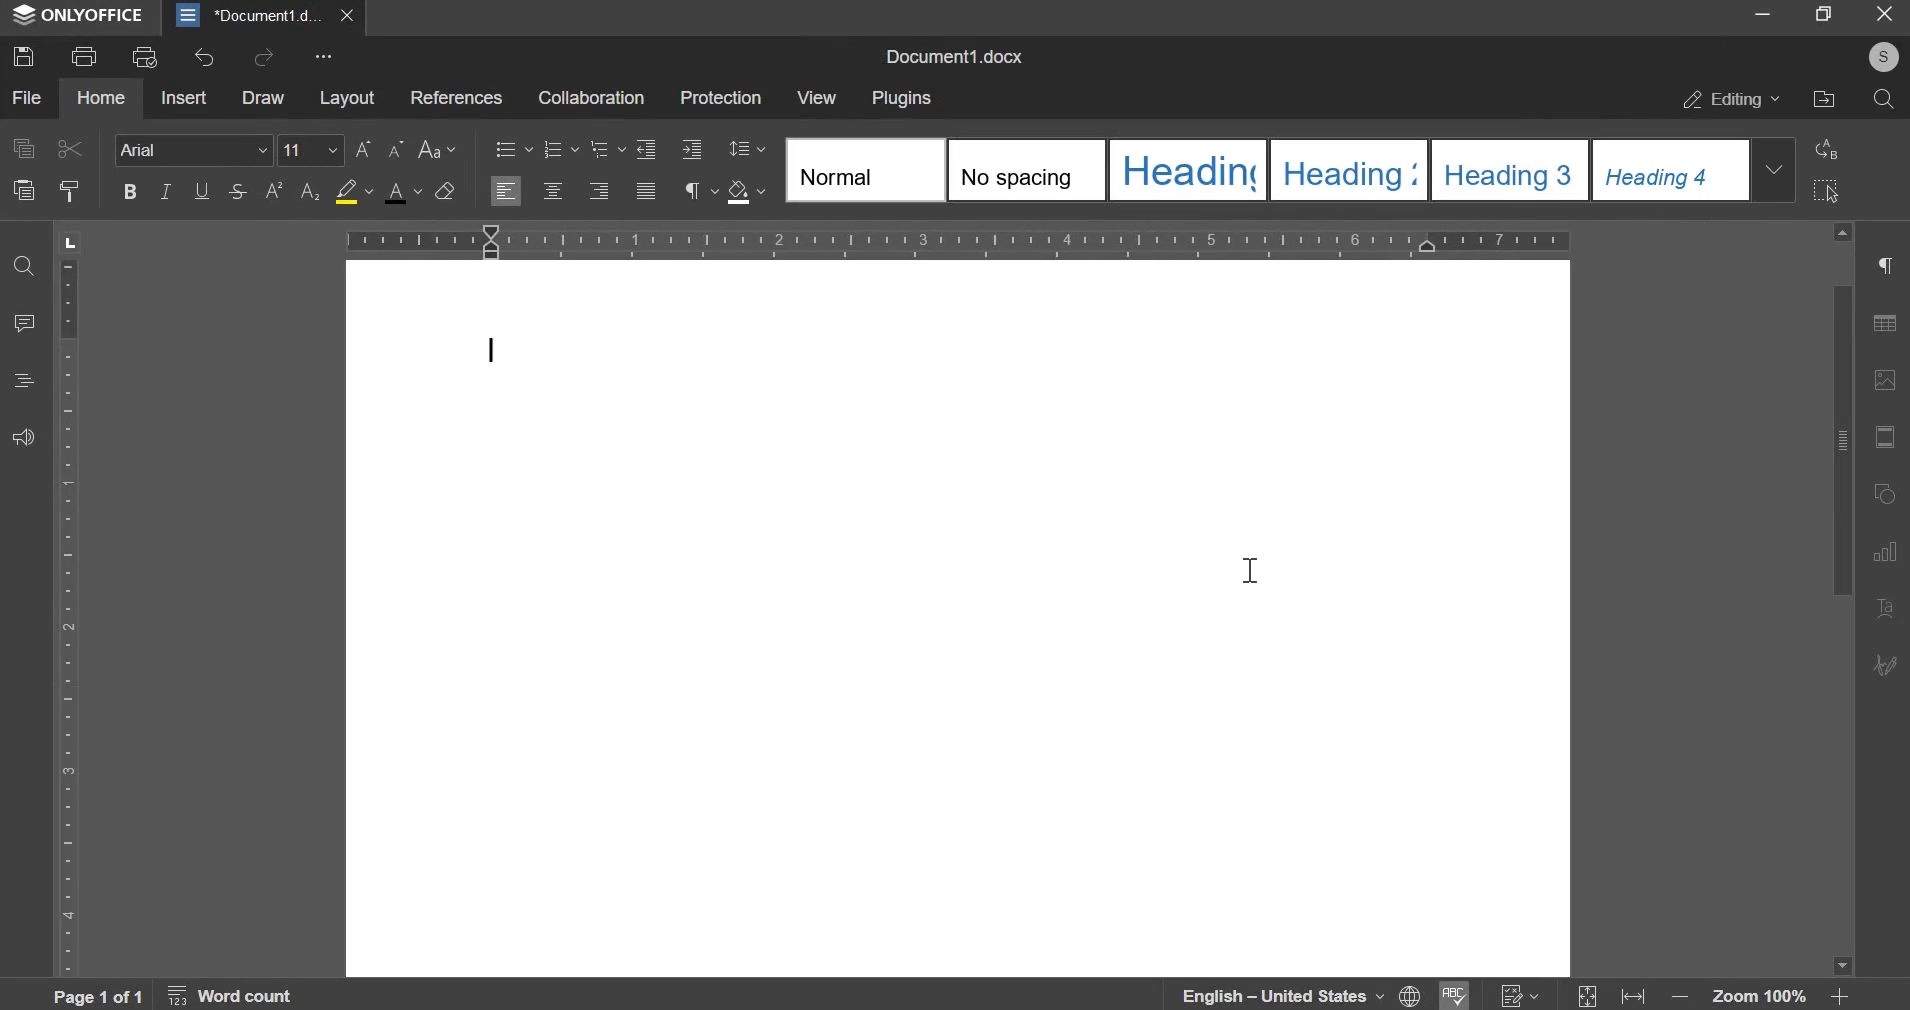  What do you see at coordinates (1831, 151) in the screenshot?
I see `Replace ` at bounding box center [1831, 151].